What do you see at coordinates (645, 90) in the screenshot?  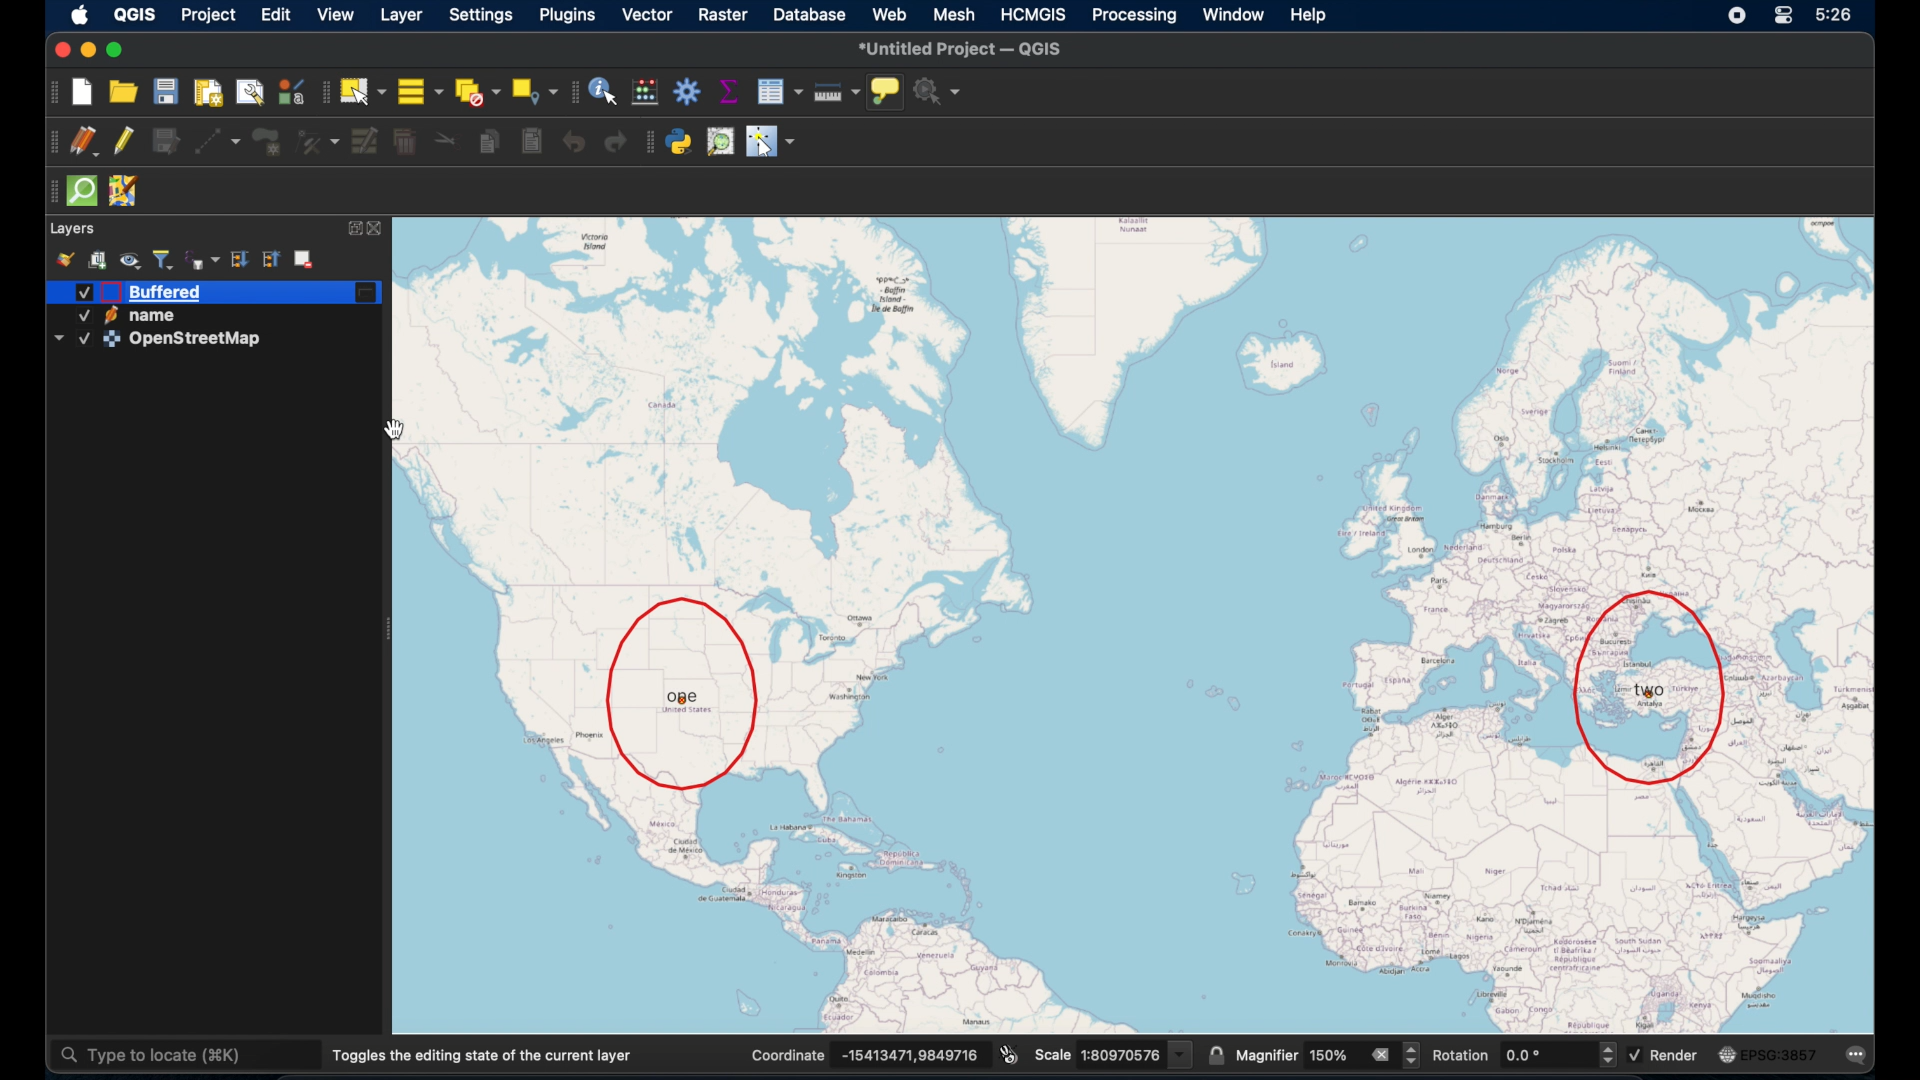 I see `open field calculator` at bounding box center [645, 90].